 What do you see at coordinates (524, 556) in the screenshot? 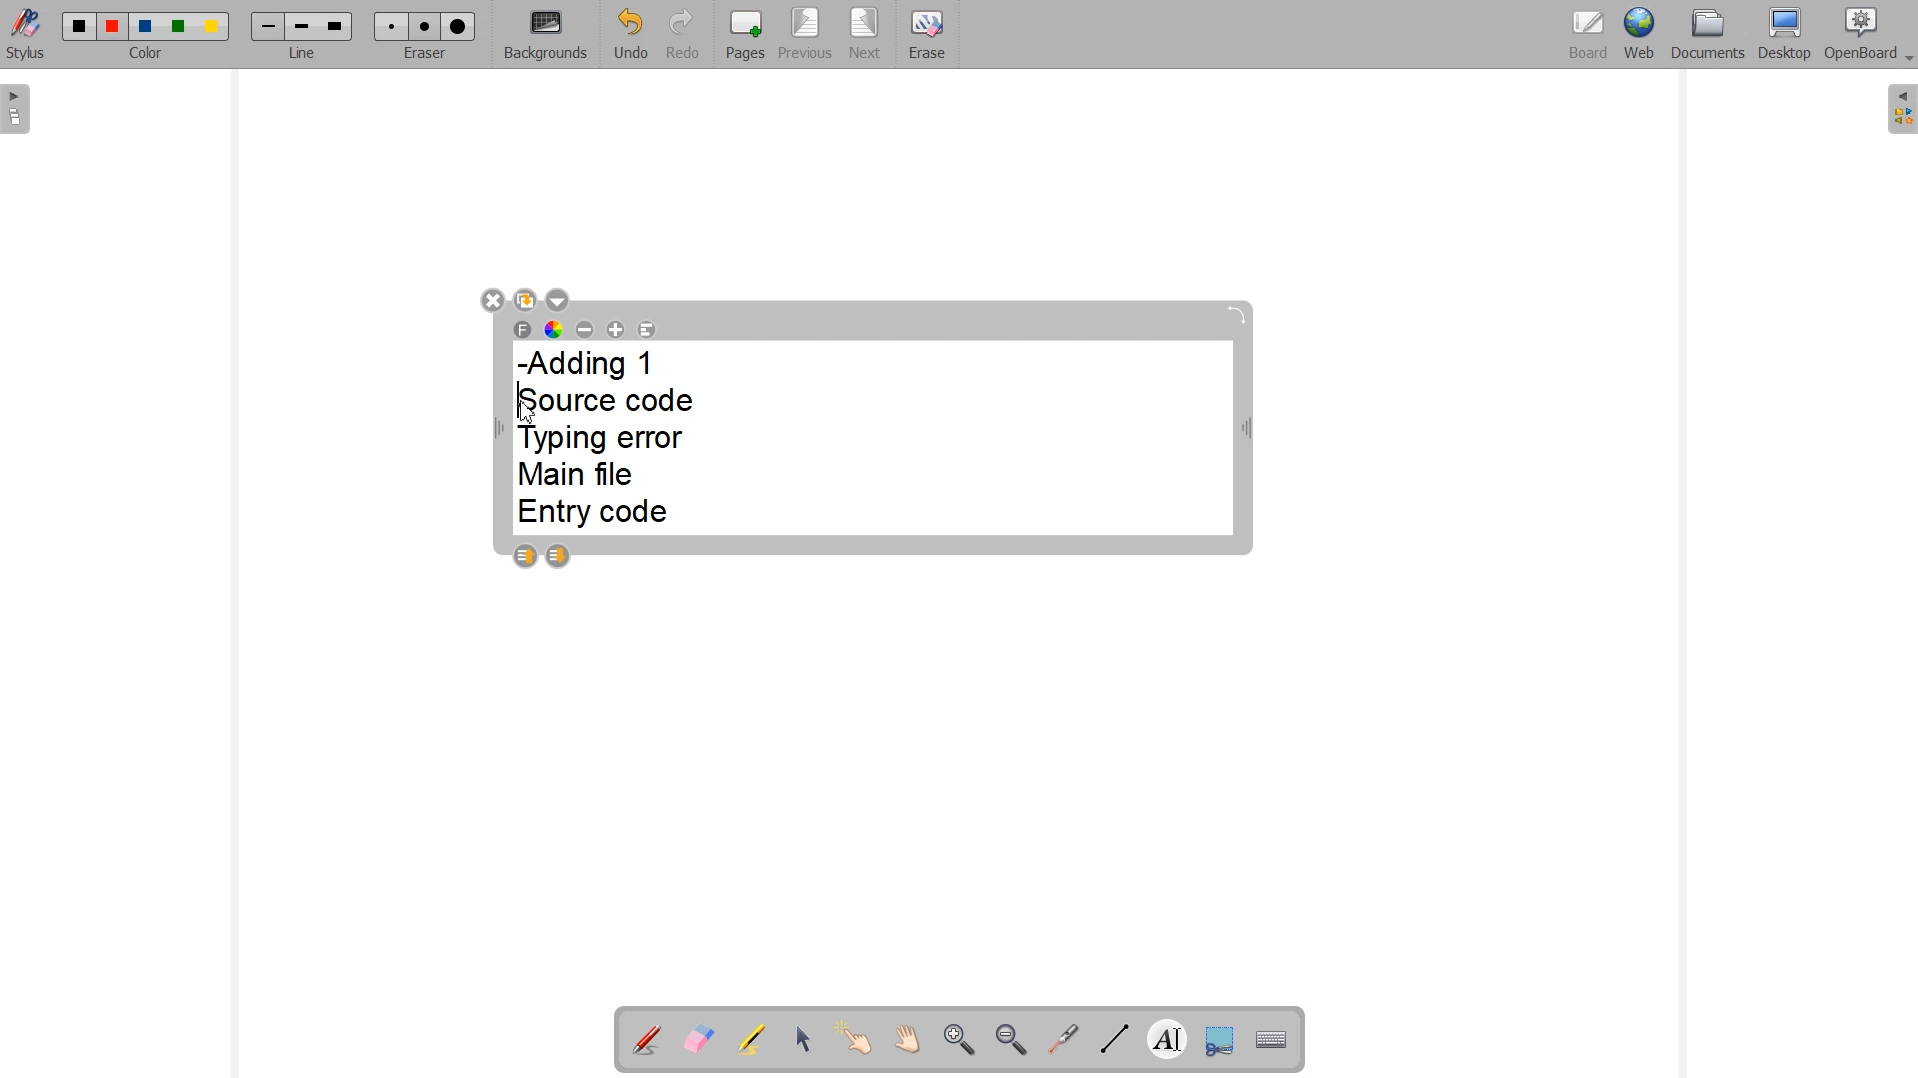
I see `Layer up` at bounding box center [524, 556].